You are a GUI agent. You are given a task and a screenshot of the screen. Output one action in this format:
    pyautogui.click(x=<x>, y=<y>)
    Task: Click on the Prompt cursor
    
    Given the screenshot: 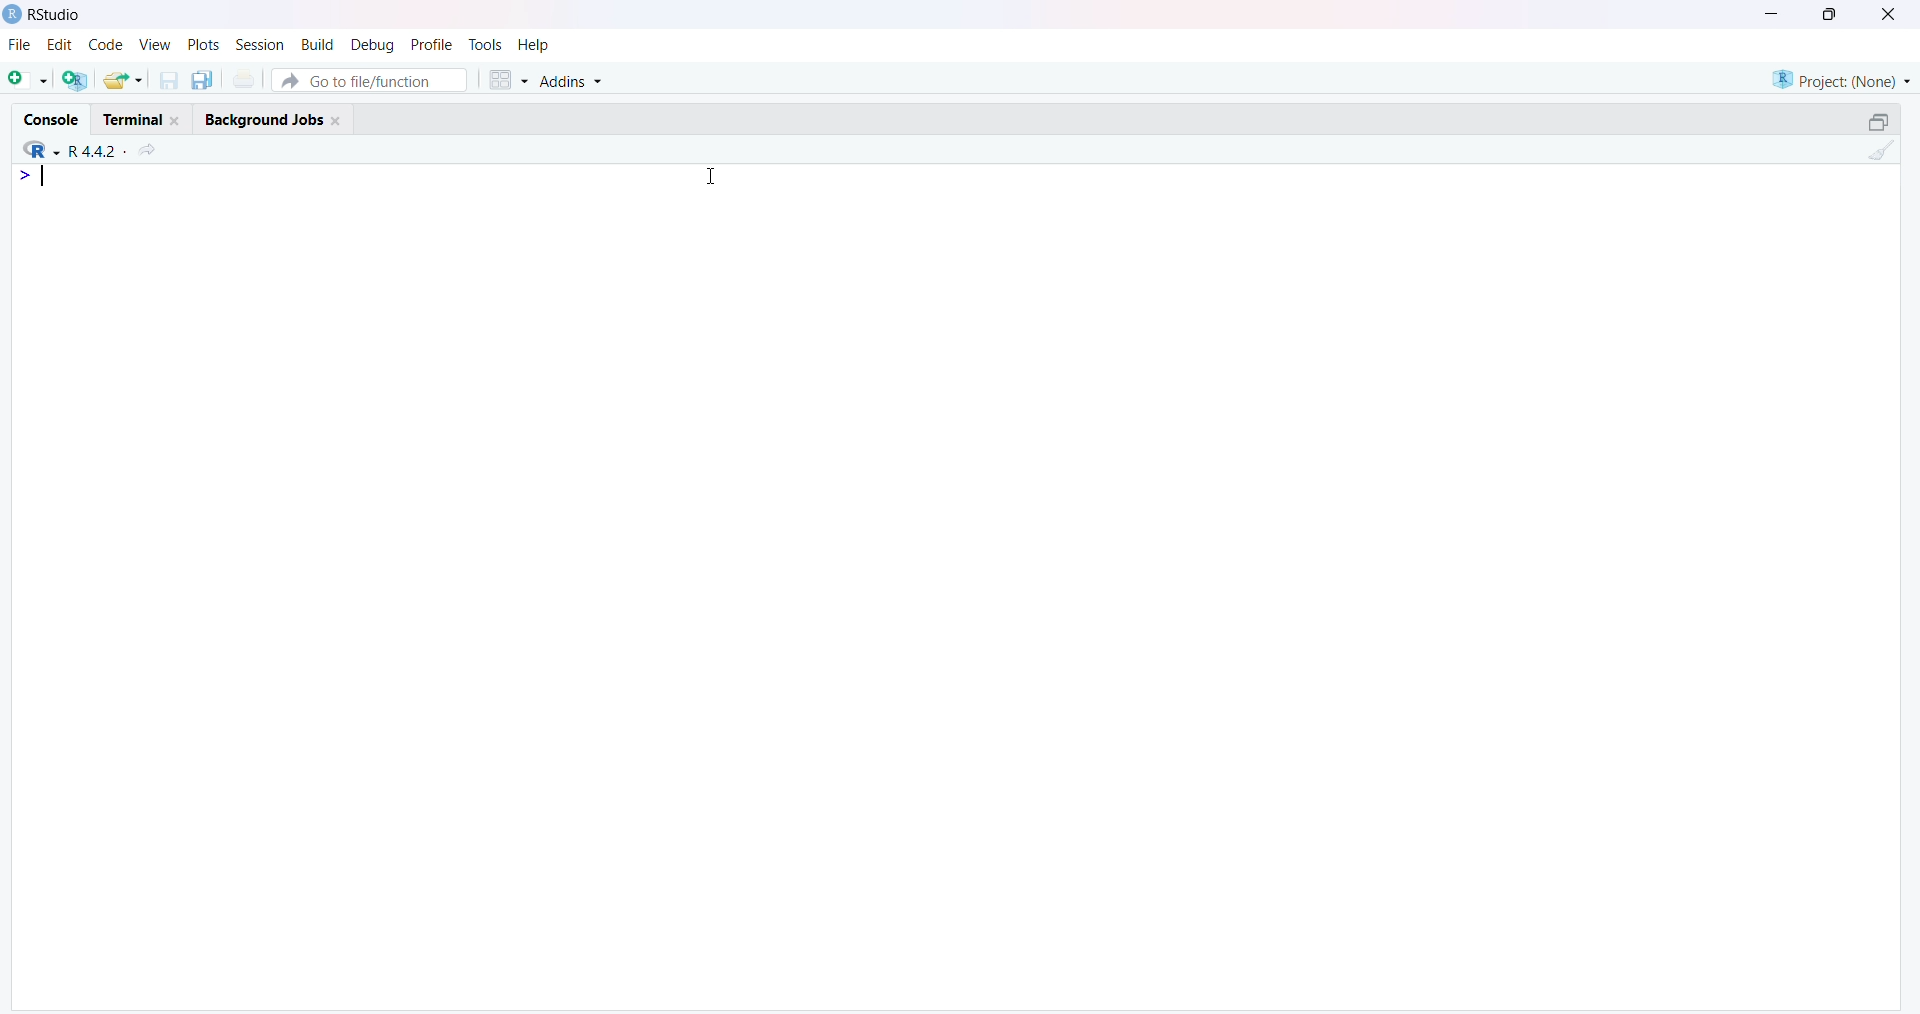 What is the action you would take?
    pyautogui.click(x=31, y=179)
    